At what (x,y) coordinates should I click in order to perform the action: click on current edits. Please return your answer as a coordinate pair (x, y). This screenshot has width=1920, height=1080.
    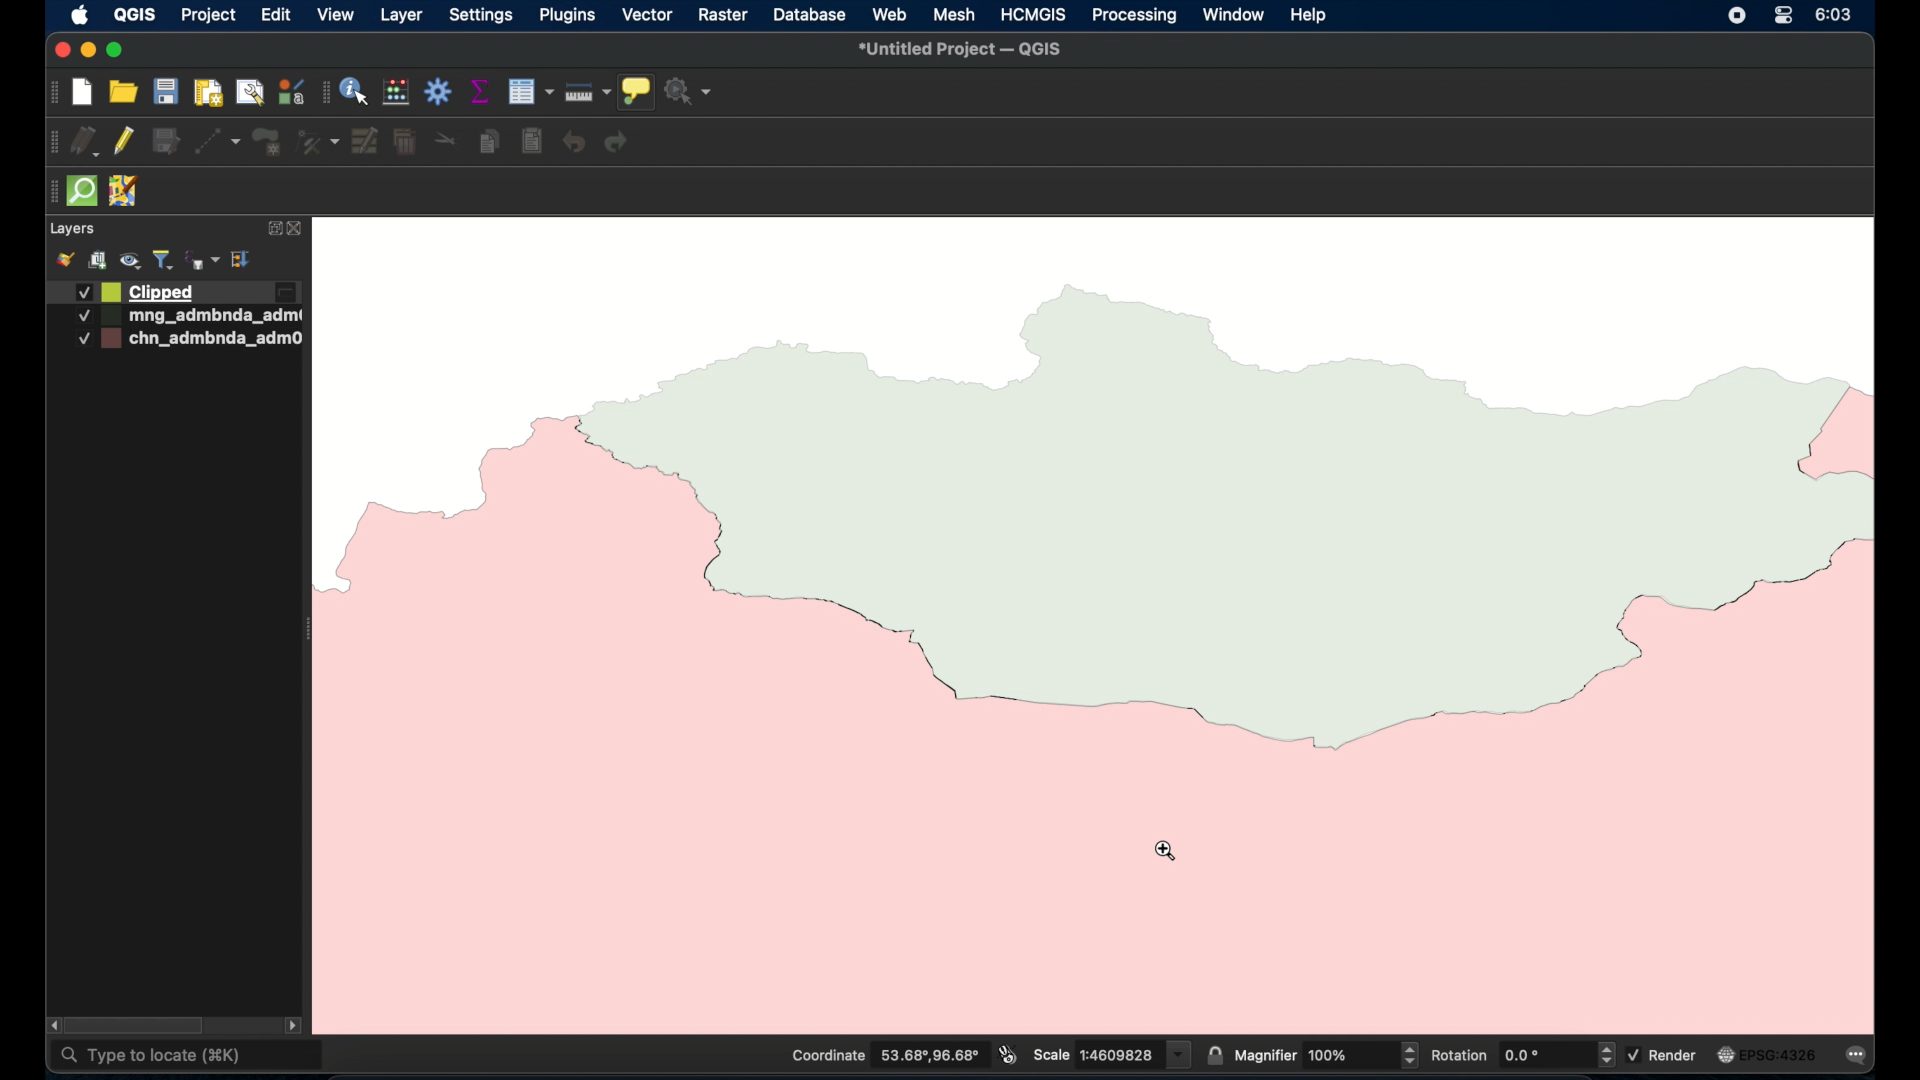
    Looking at the image, I should click on (86, 142).